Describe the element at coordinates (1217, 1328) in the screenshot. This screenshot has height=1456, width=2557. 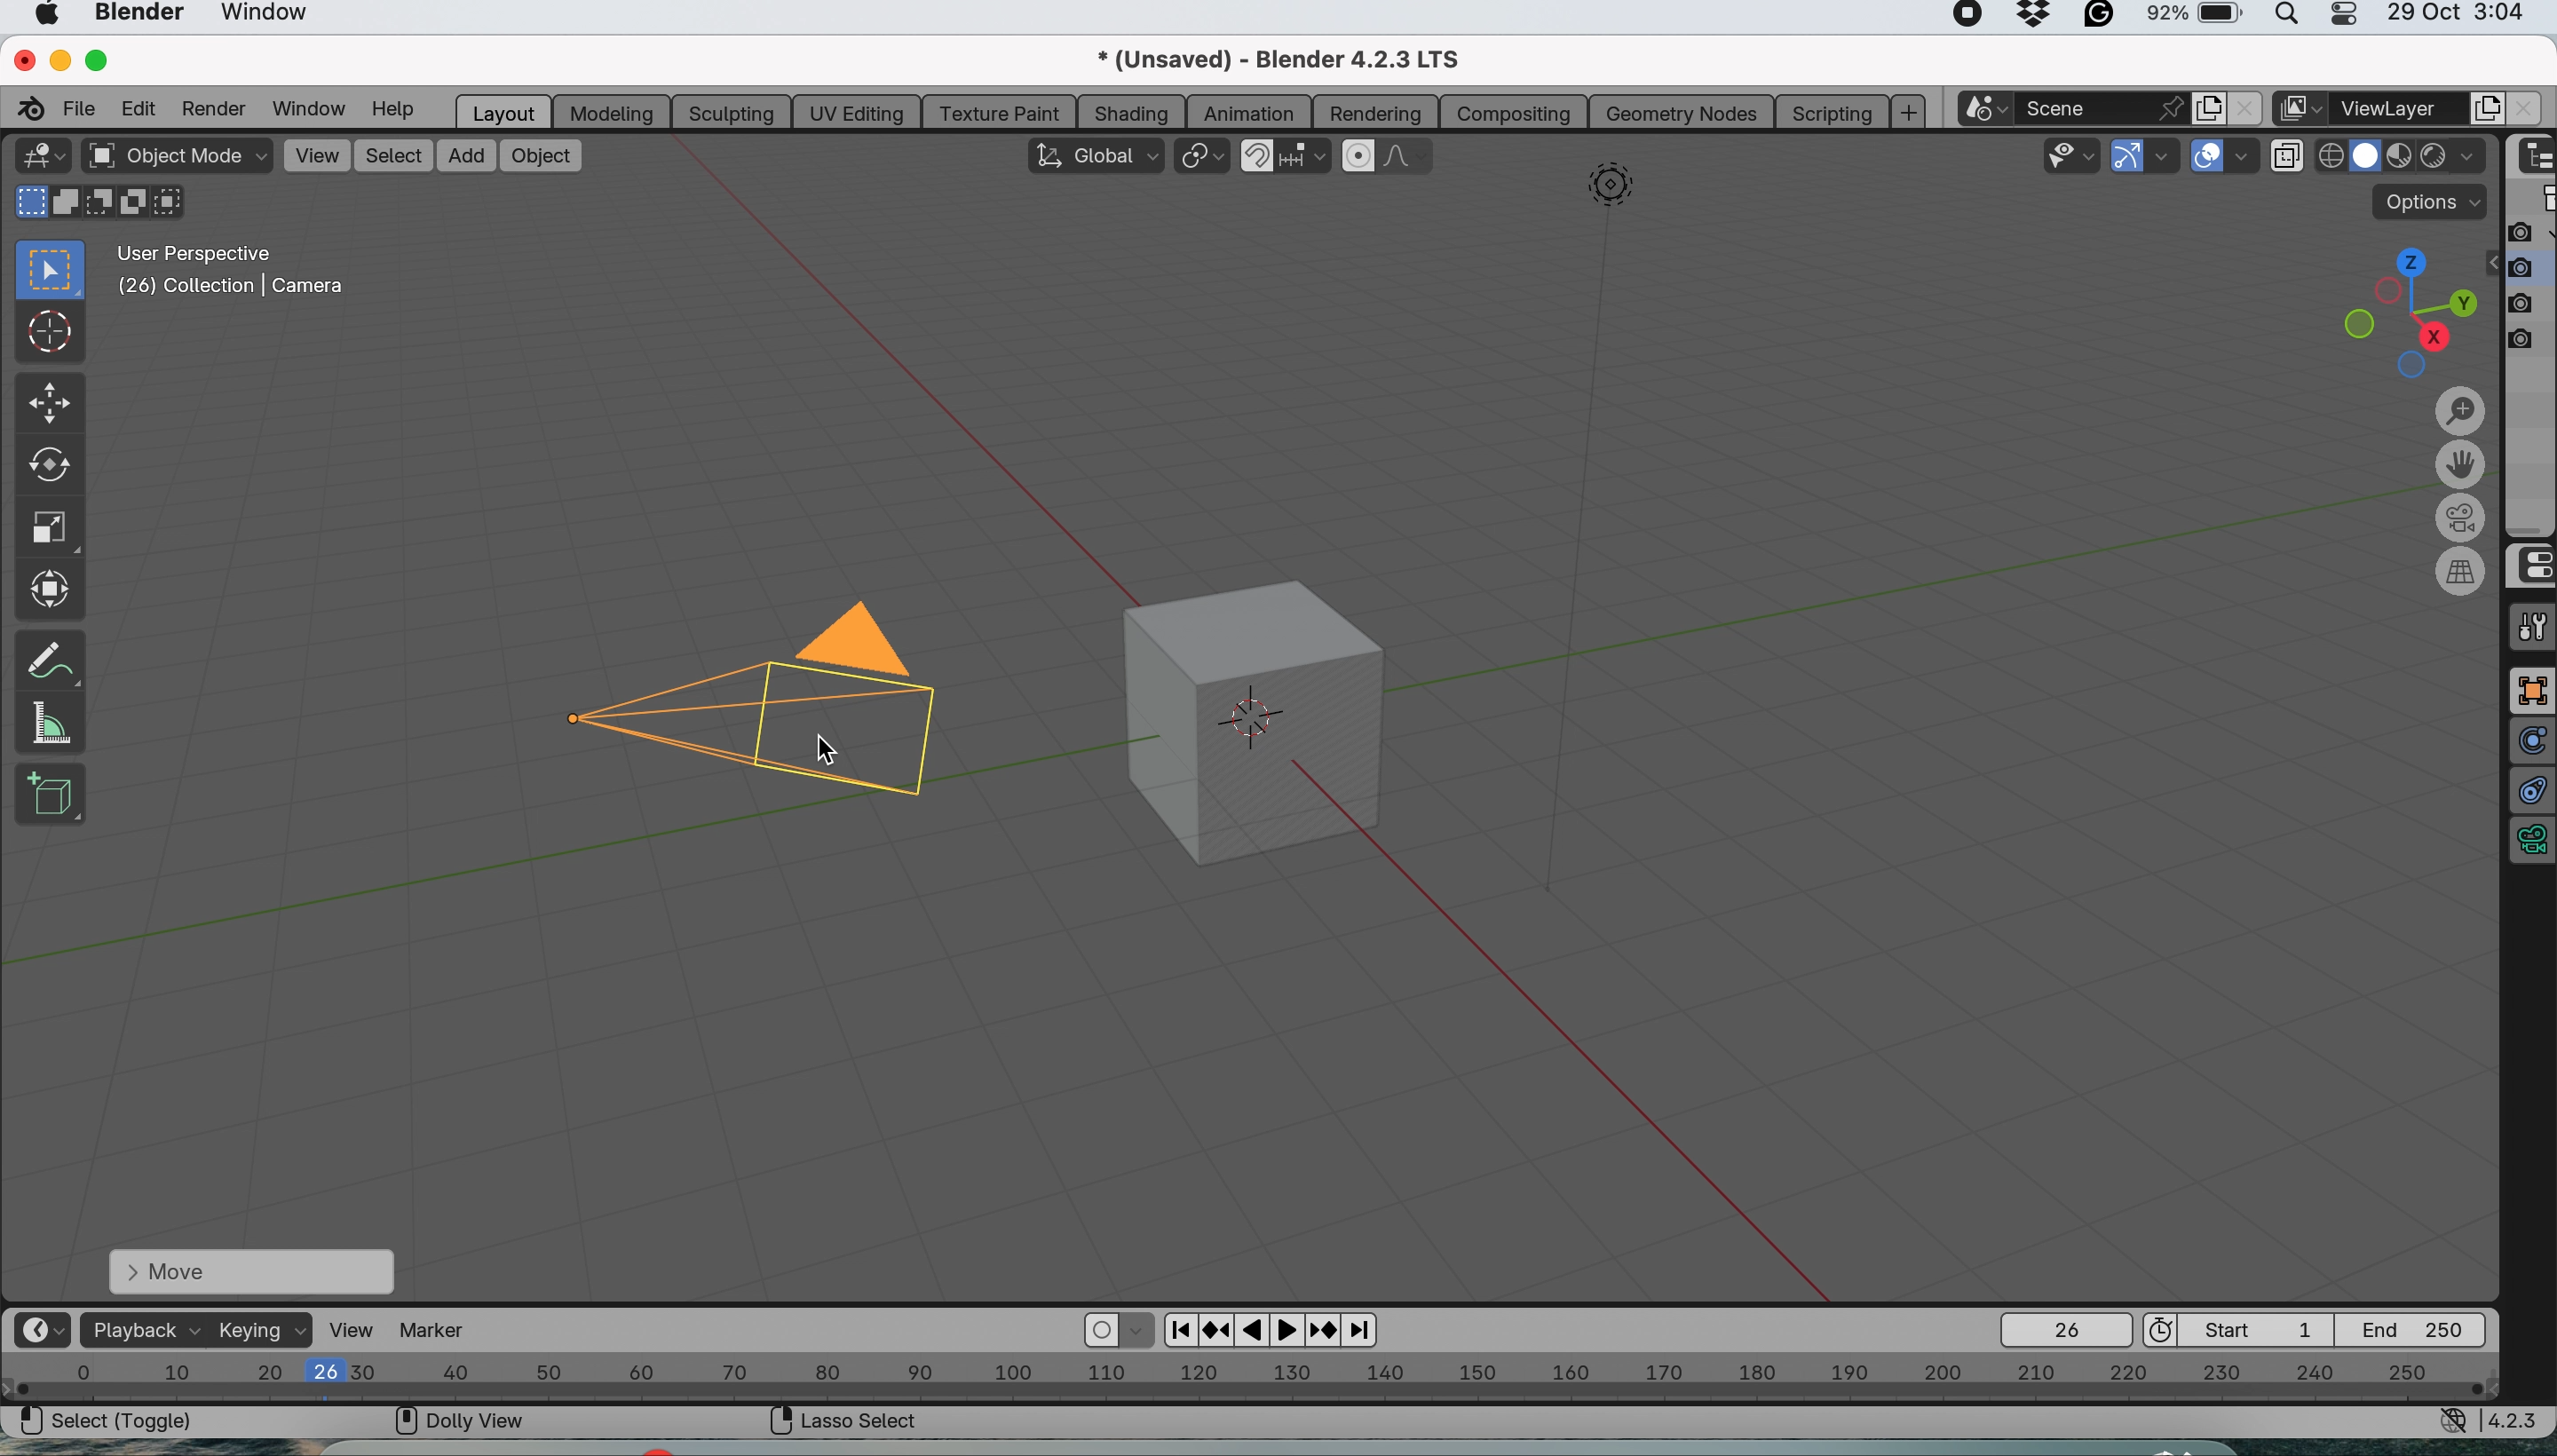
I see `reverse` at that location.